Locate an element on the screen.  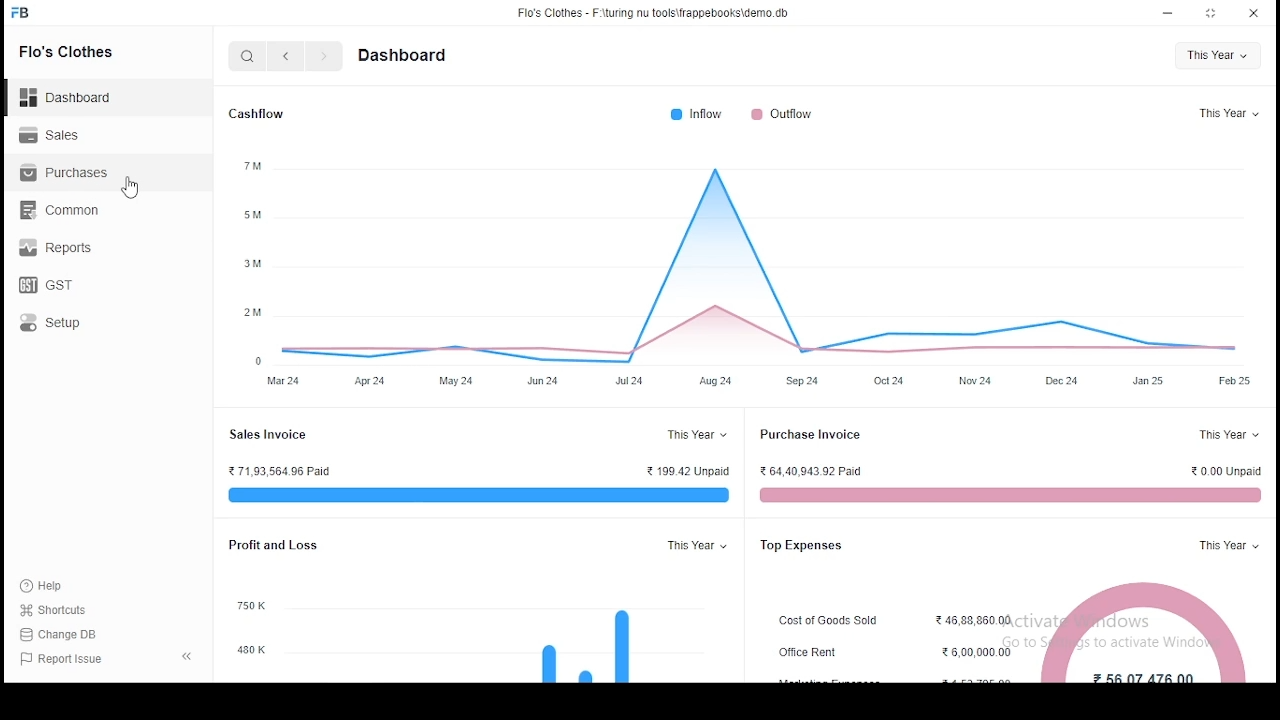
6,00,000.00 is located at coordinates (979, 652).